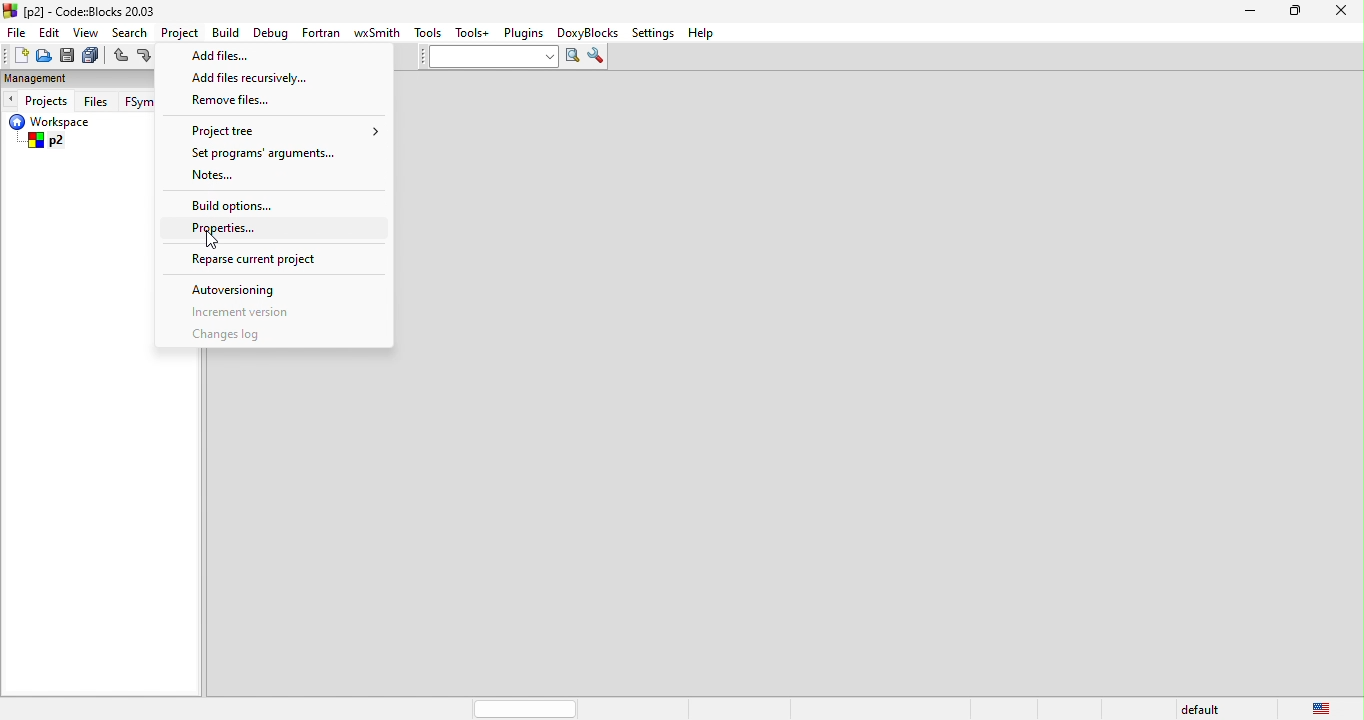  What do you see at coordinates (428, 33) in the screenshot?
I see `tools` at bounding box center [428, 33].